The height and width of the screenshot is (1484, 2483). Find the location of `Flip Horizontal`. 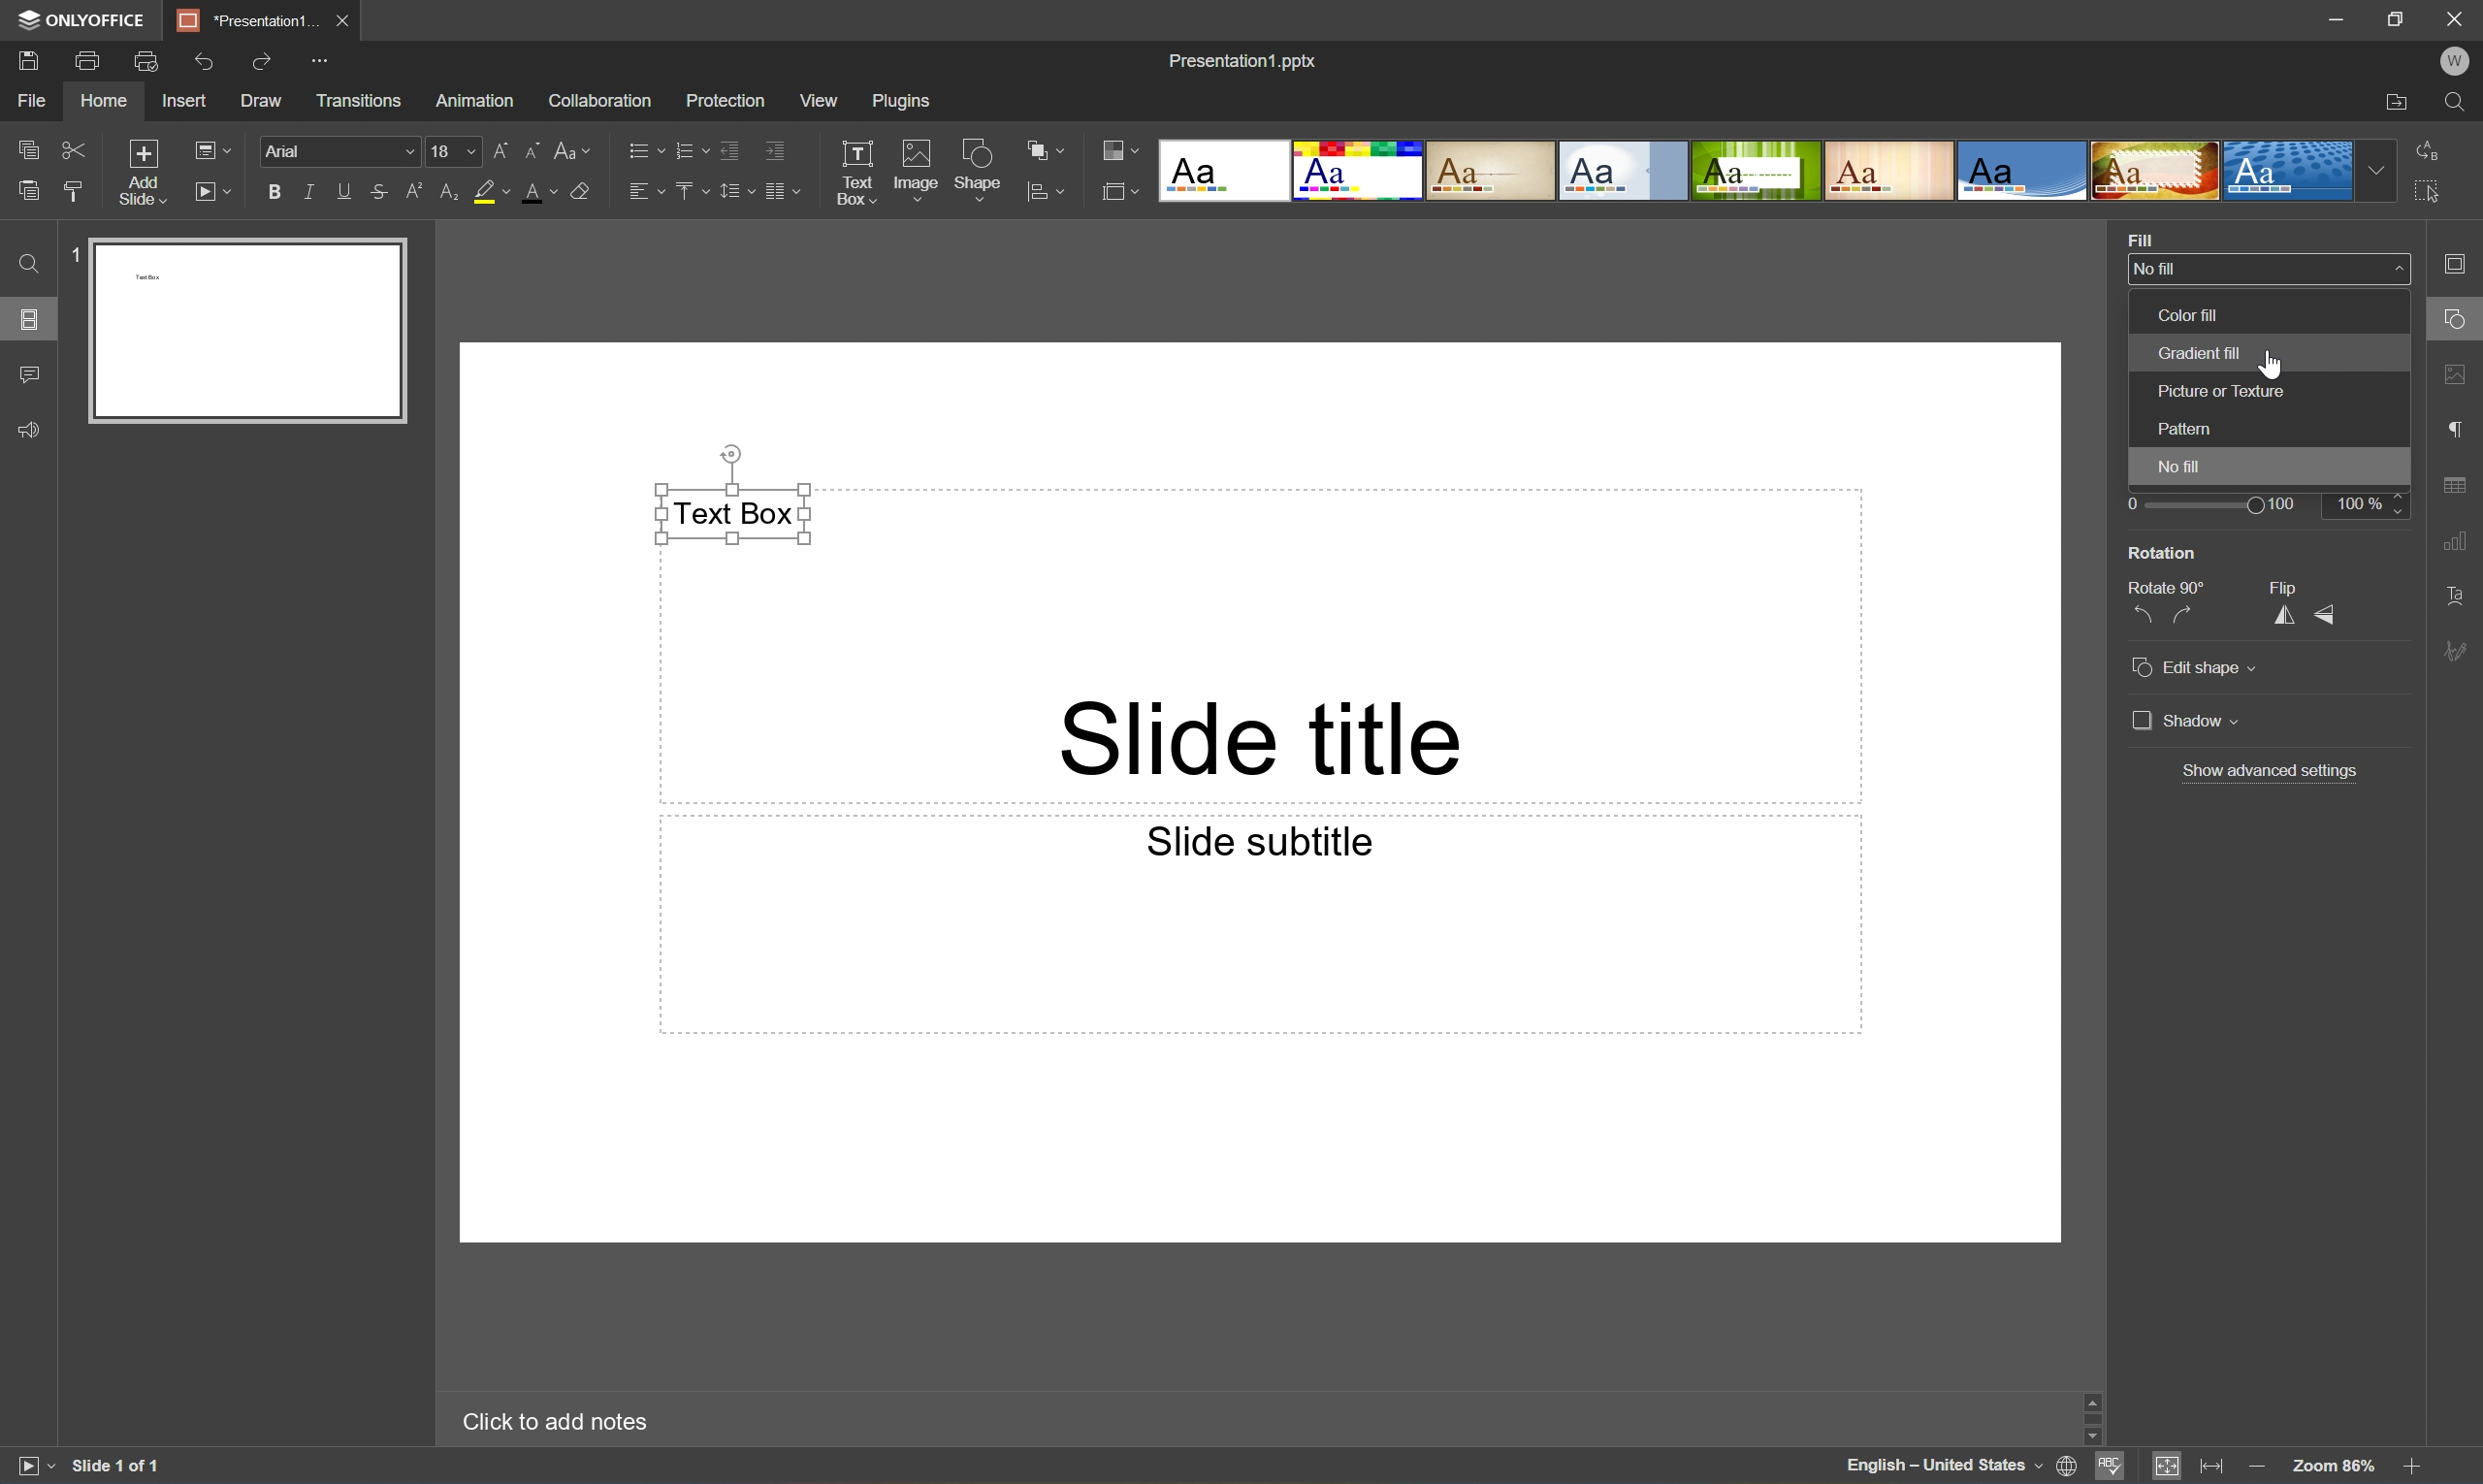

Flip Horizontal is located at coordinates (2280, 616).